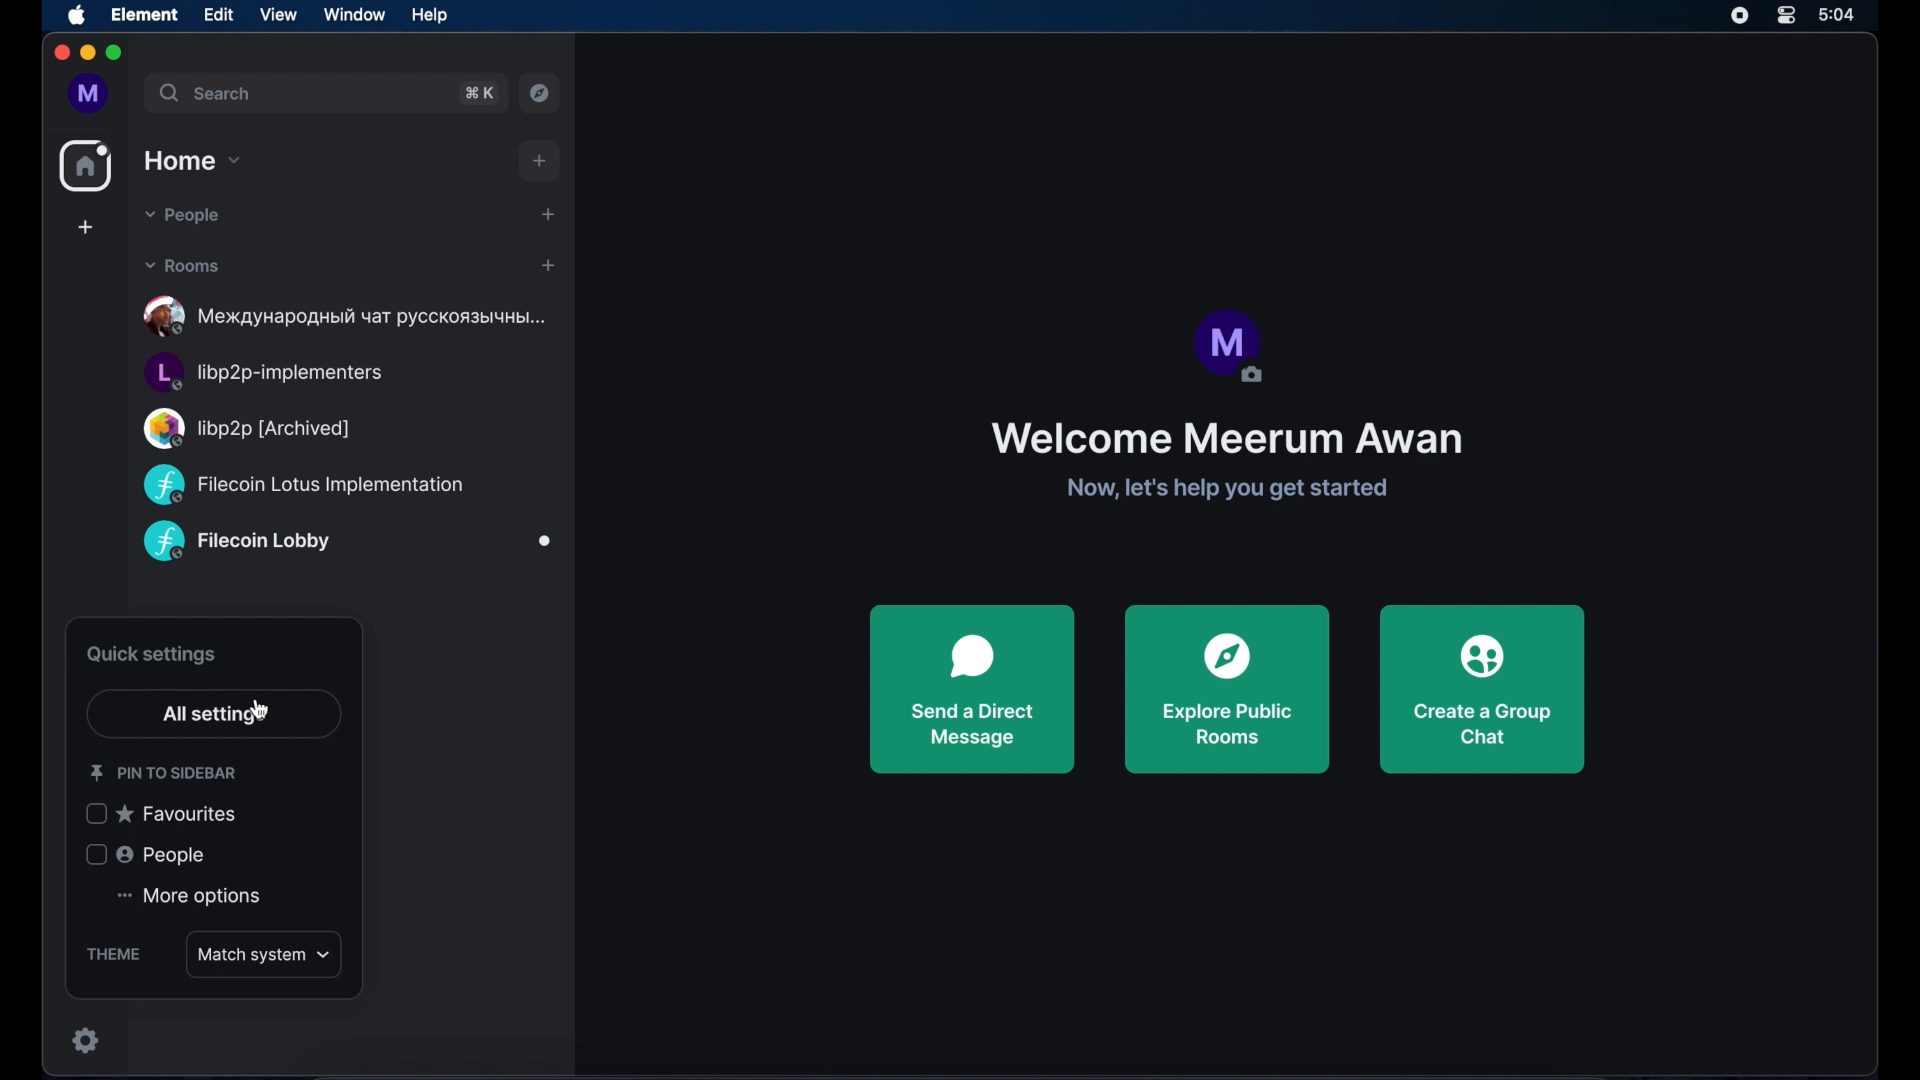 The height and width of the screenshot is (1080, 1920). Describe the element at coordinates (264, 954) in the screenshot. I see `match system dropdown` at that location.